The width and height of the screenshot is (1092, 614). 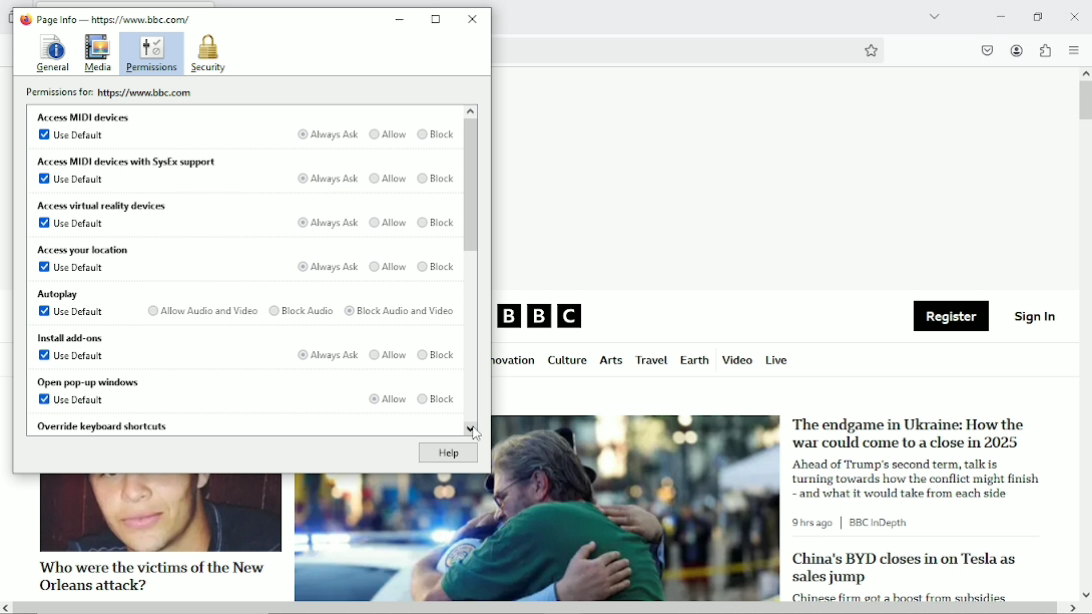 What do you see at coordinates (387, 267) in the screenshot?
I see `Allow` at bounding box center [387, 267].